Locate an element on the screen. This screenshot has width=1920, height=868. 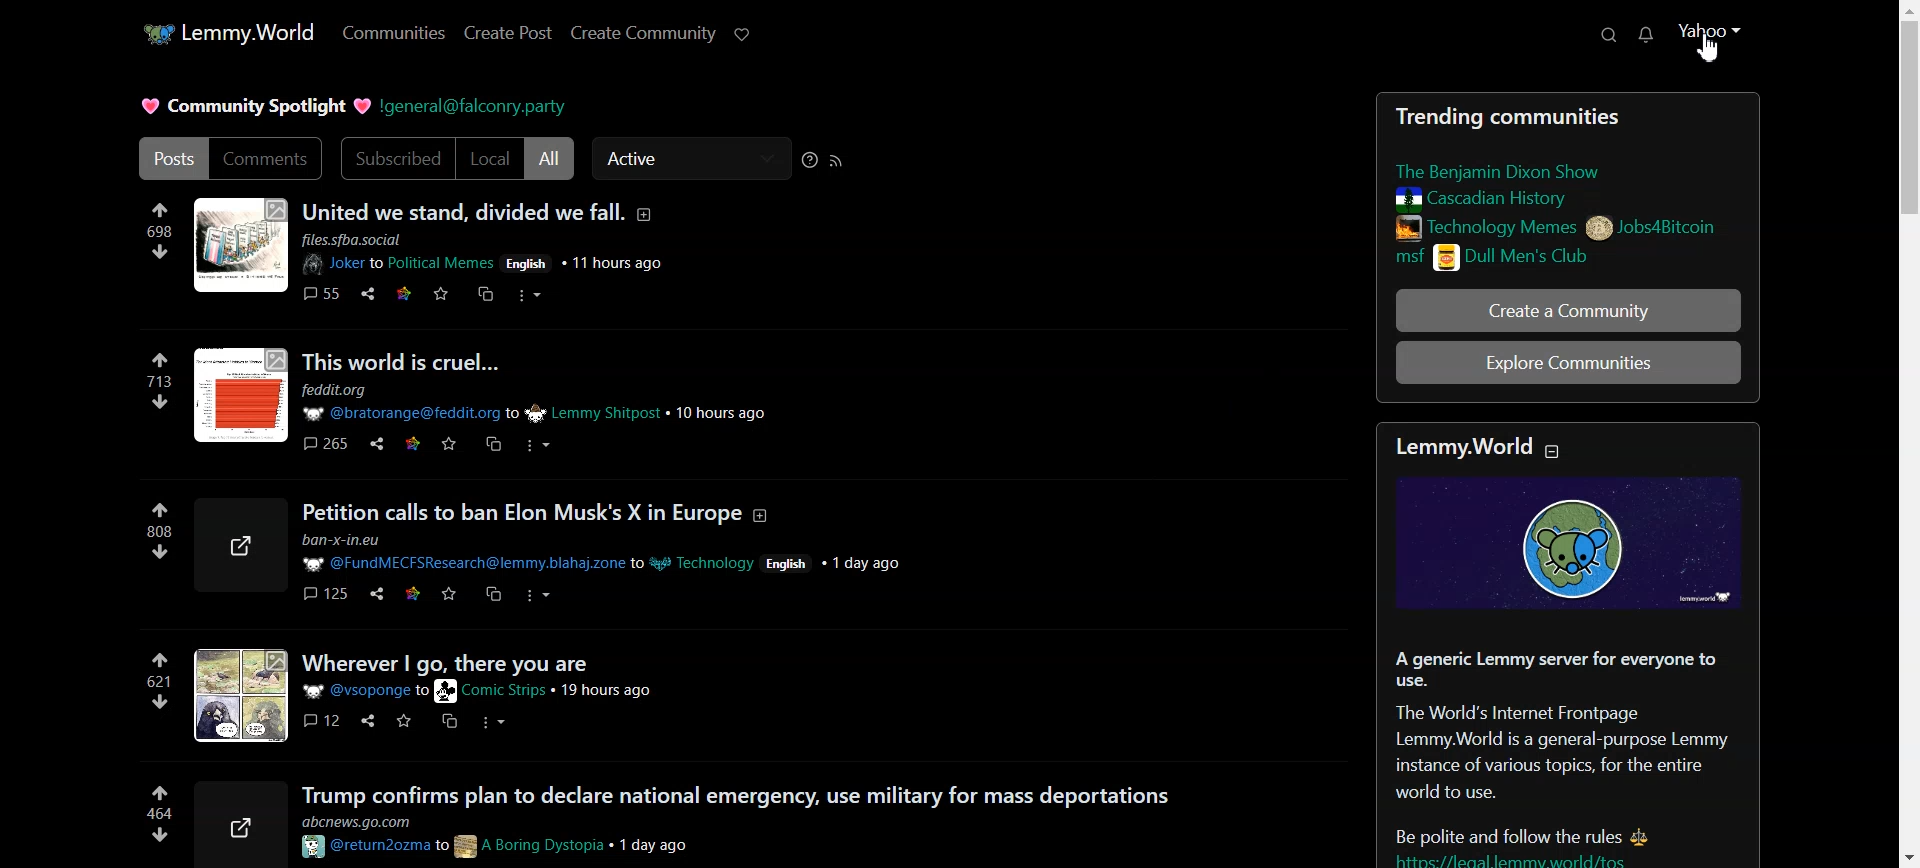
copy is located at coordinates (493, 599).